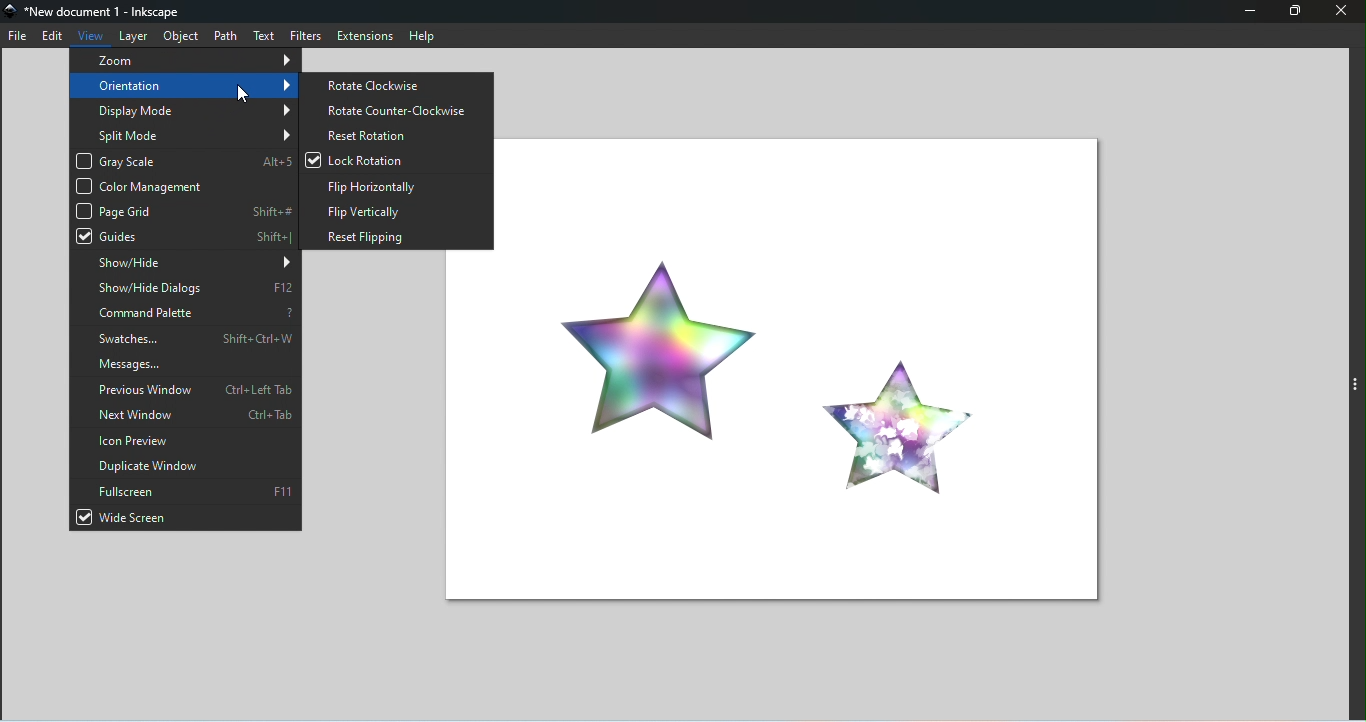 This screenshot has width=1366, height=722. What do you see at coordinates (186, 312) in the screenshot?
I see `Command palette` at bounding box center [186, 312].